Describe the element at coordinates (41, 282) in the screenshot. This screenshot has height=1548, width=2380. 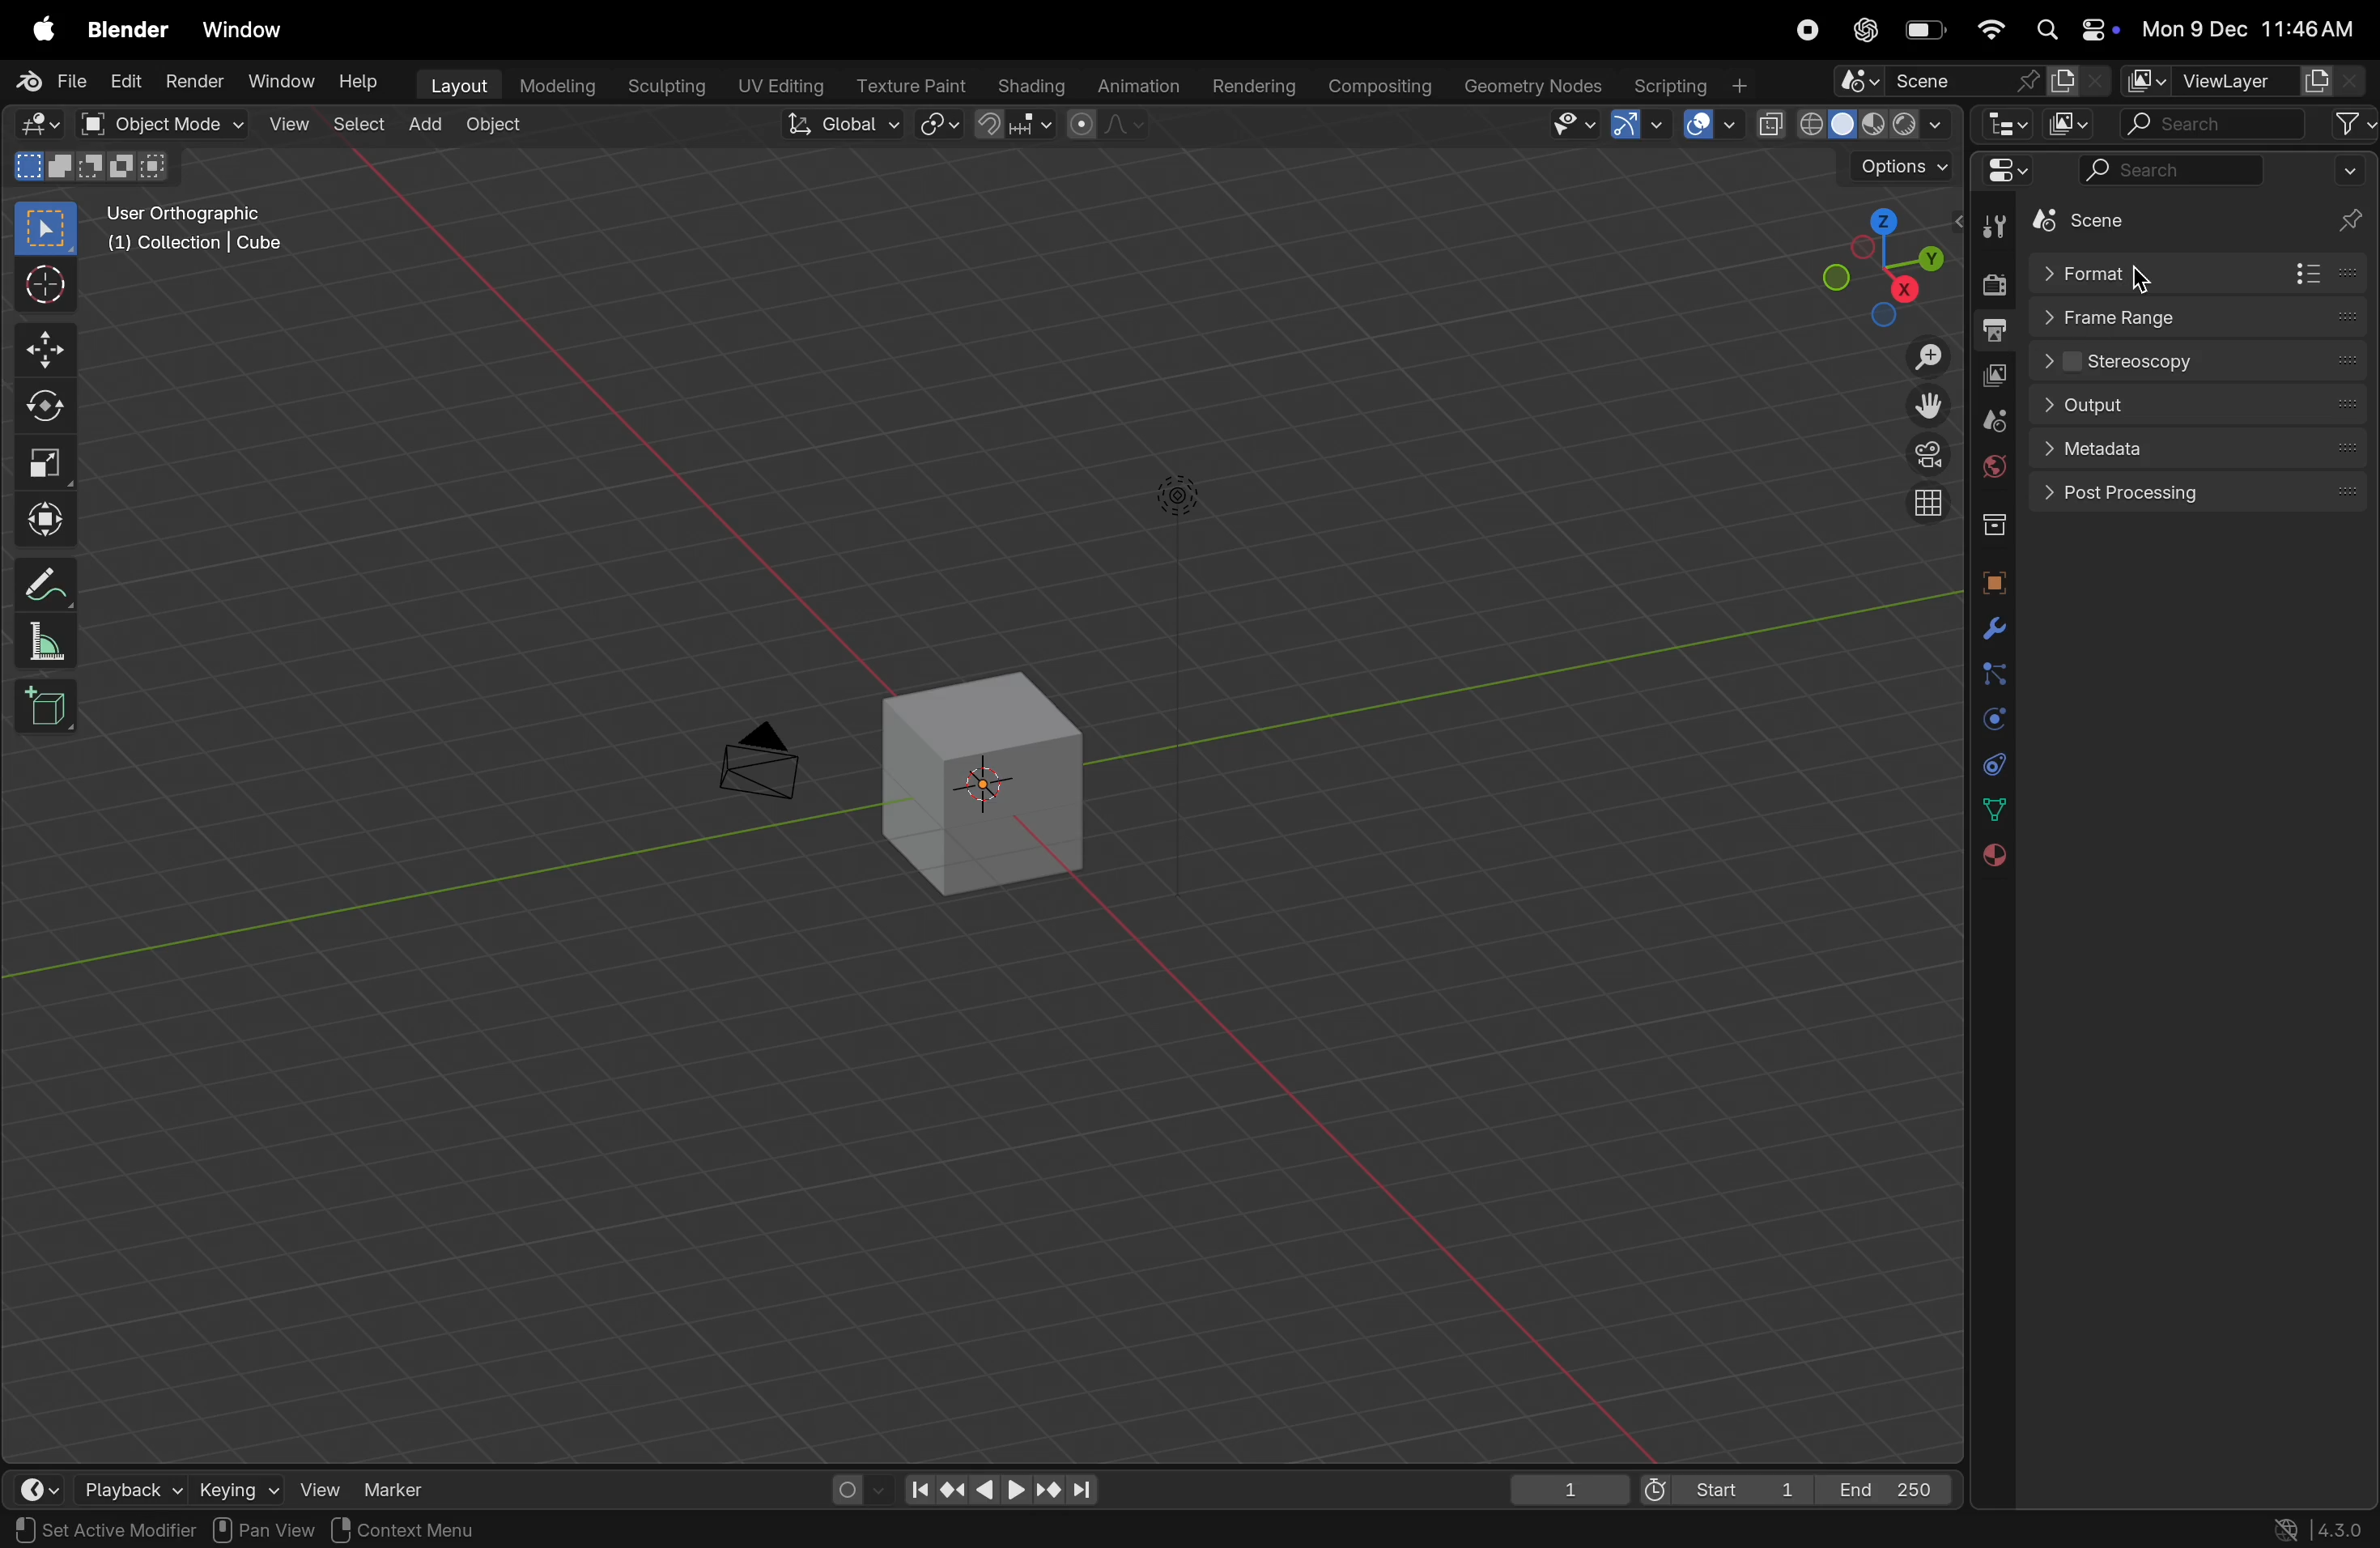
I see `cursor` at that location.